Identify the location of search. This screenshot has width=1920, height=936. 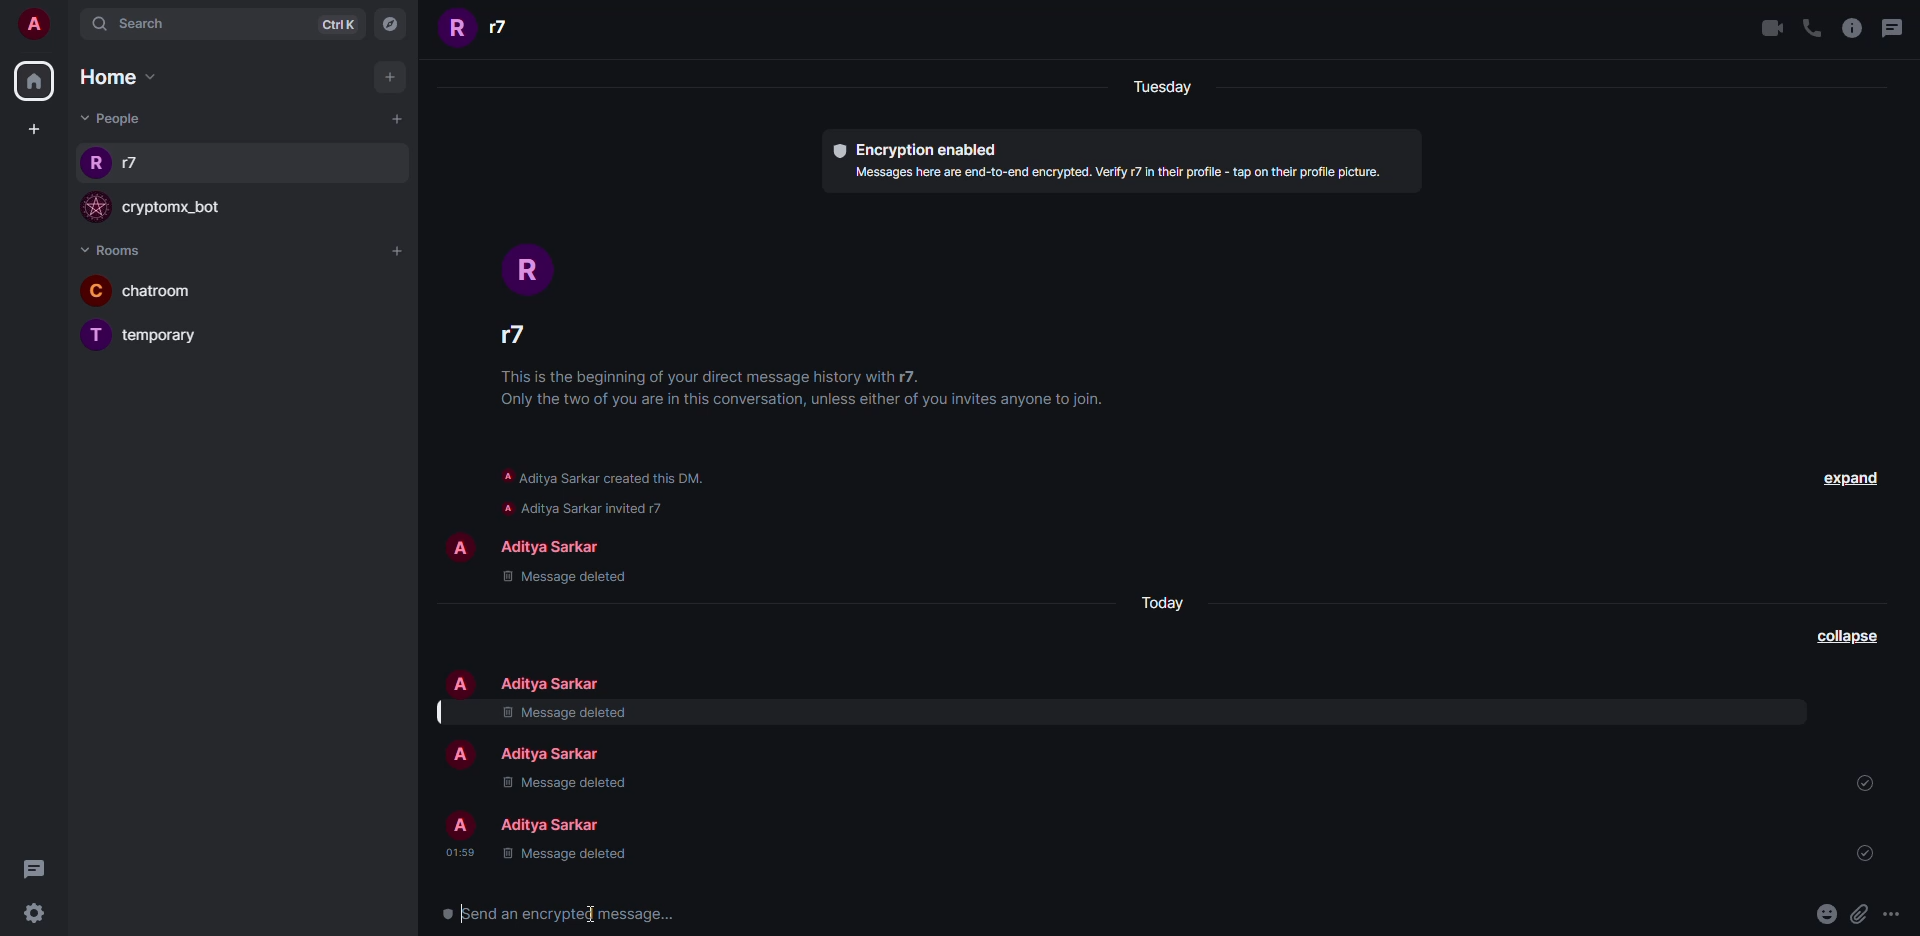
(150, 24).